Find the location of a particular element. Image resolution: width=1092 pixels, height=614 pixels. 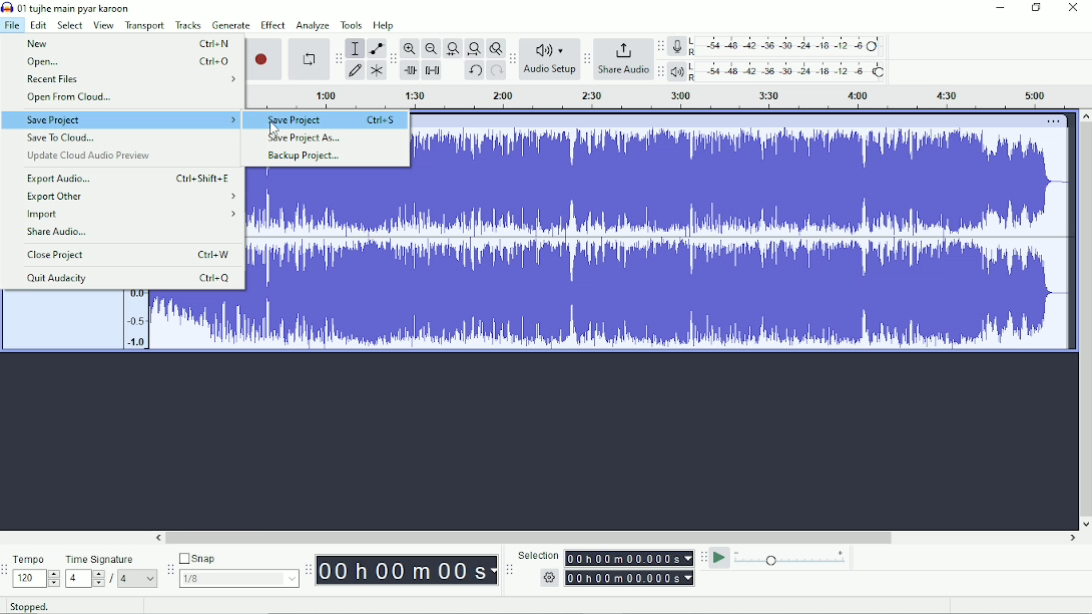

Restore down is located at coordinates (1035, 8).